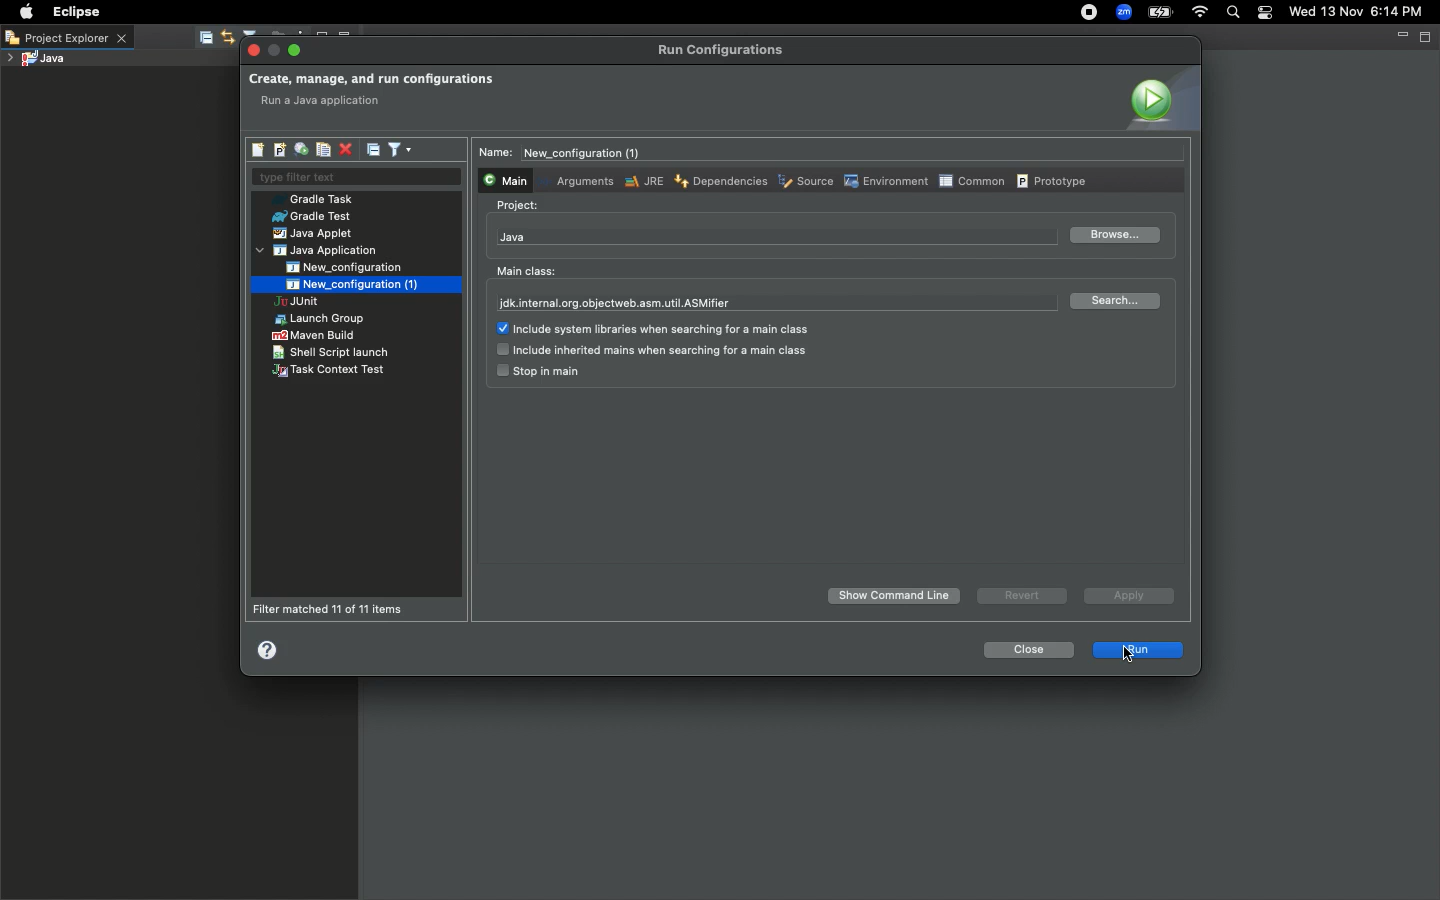 This screenshot has width=1440, height=900. Describe the element at coordinates (567, 153) in the screenshot. I see `Name: New_configuration_(1)` at that location.